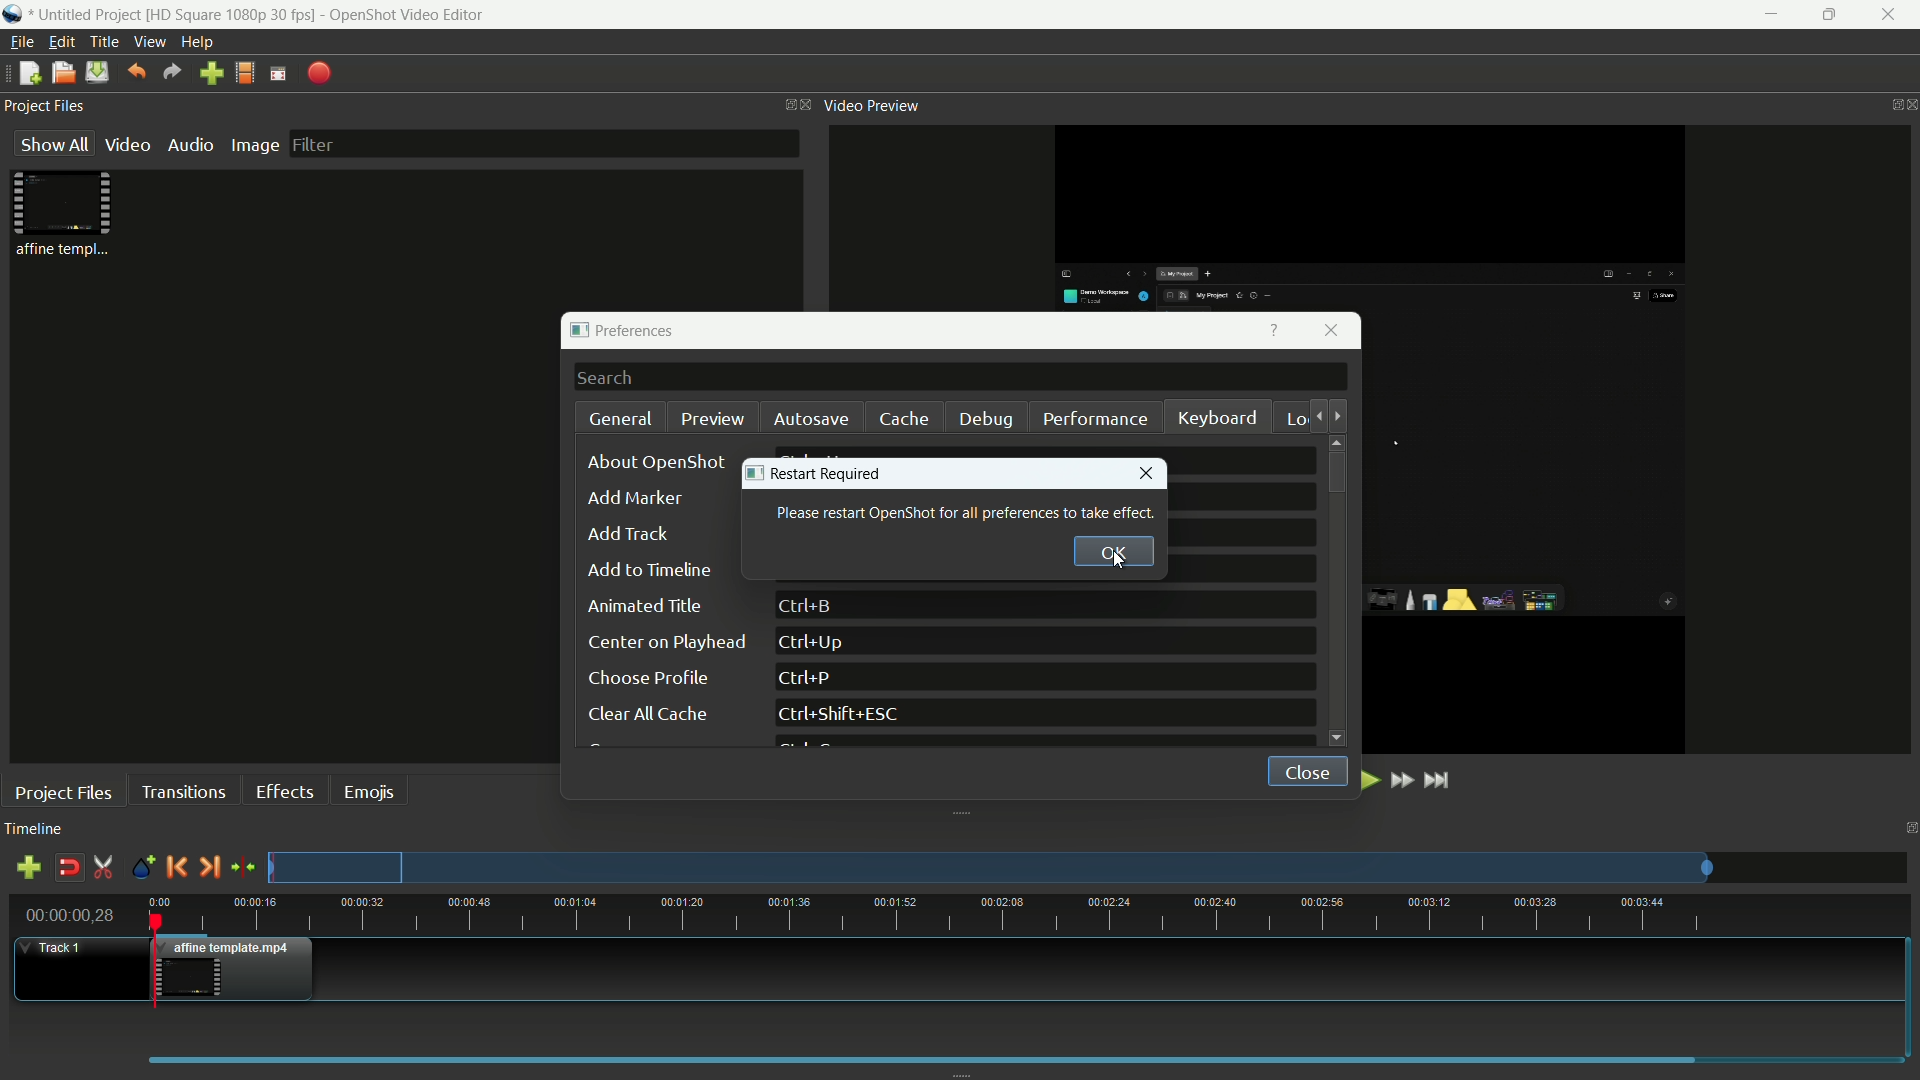 This screenshot has height=1080, width=1920. I want to click on close window, so click(1333, 333).